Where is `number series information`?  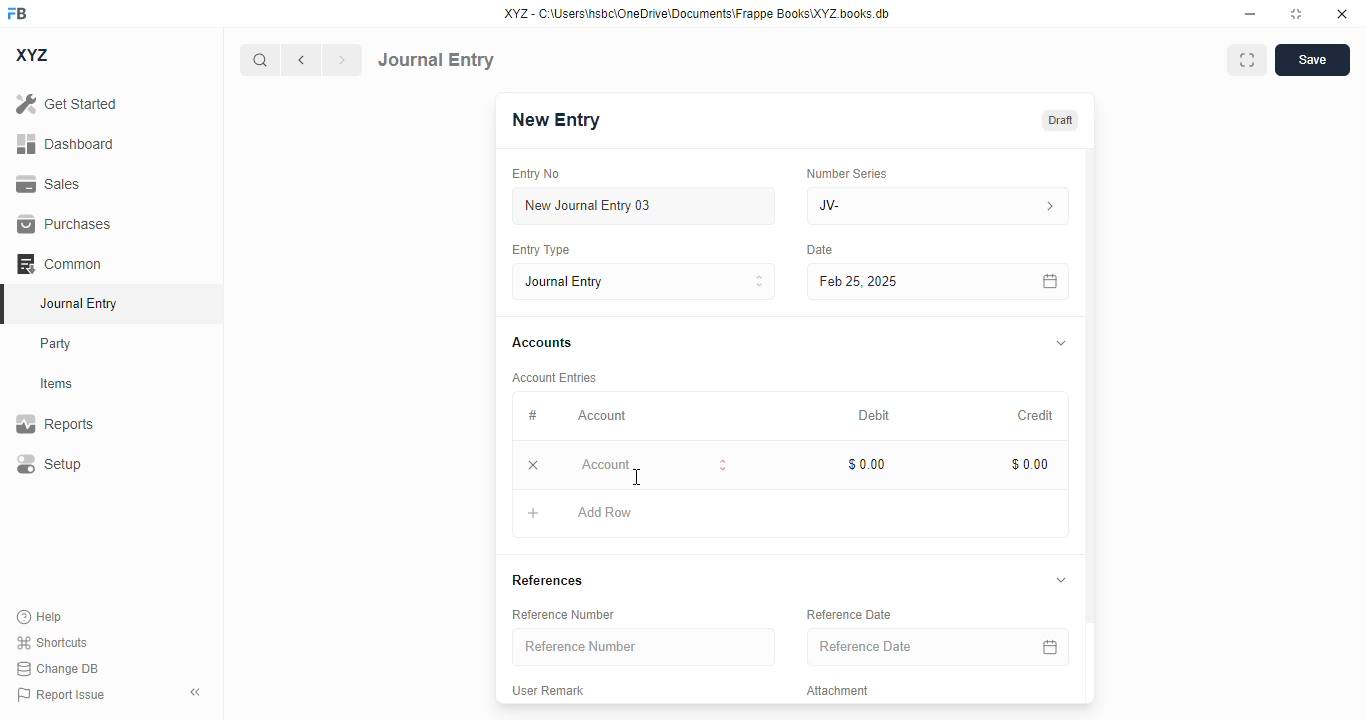
number series information is located at coordinates (1048, 207).